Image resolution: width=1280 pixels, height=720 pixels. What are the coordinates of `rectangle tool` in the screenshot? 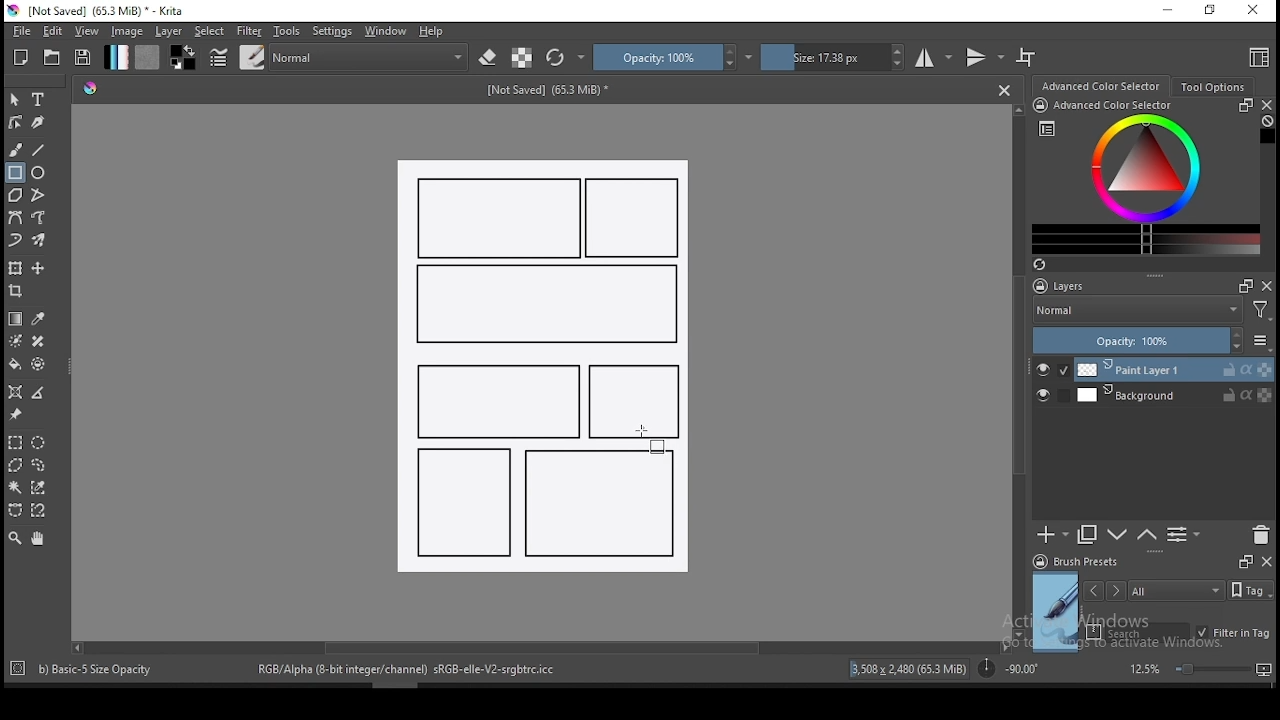 It's located at (15, 173).